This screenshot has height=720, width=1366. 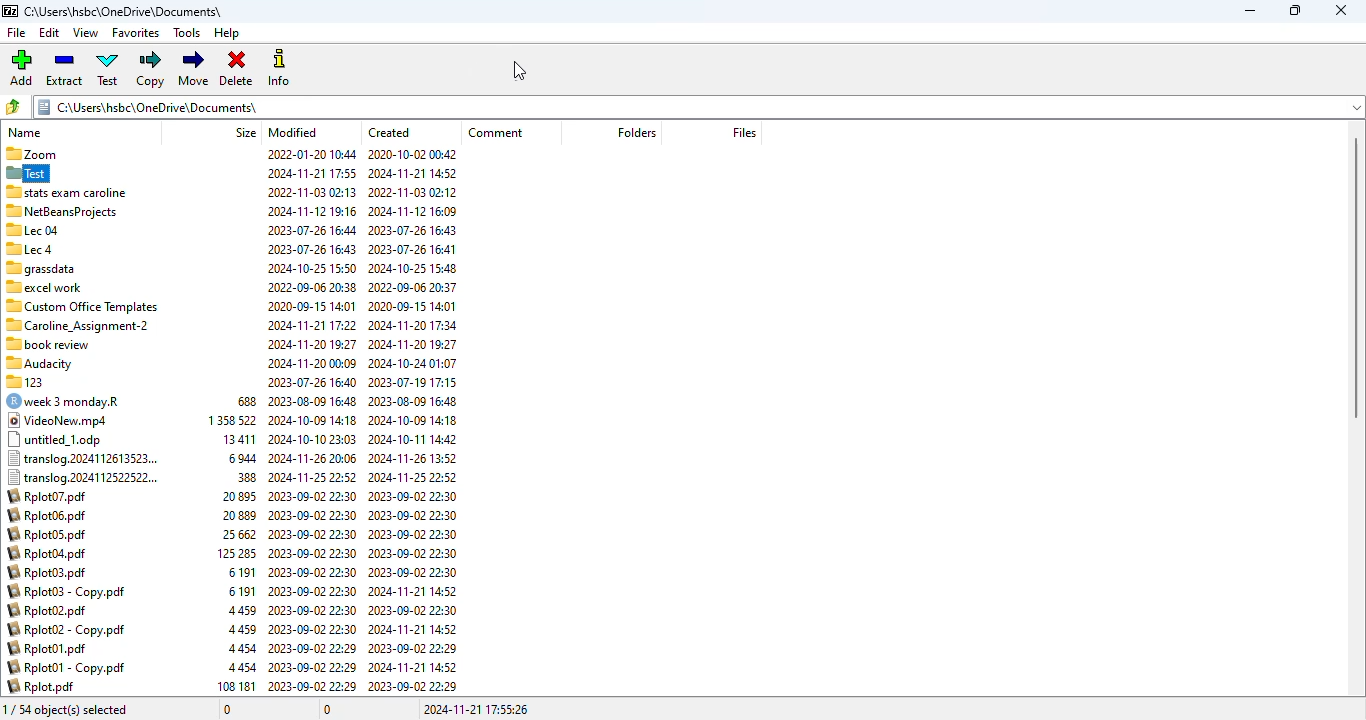 I want to click on 2023-09-02 22:29, so click(x=313, y=648).